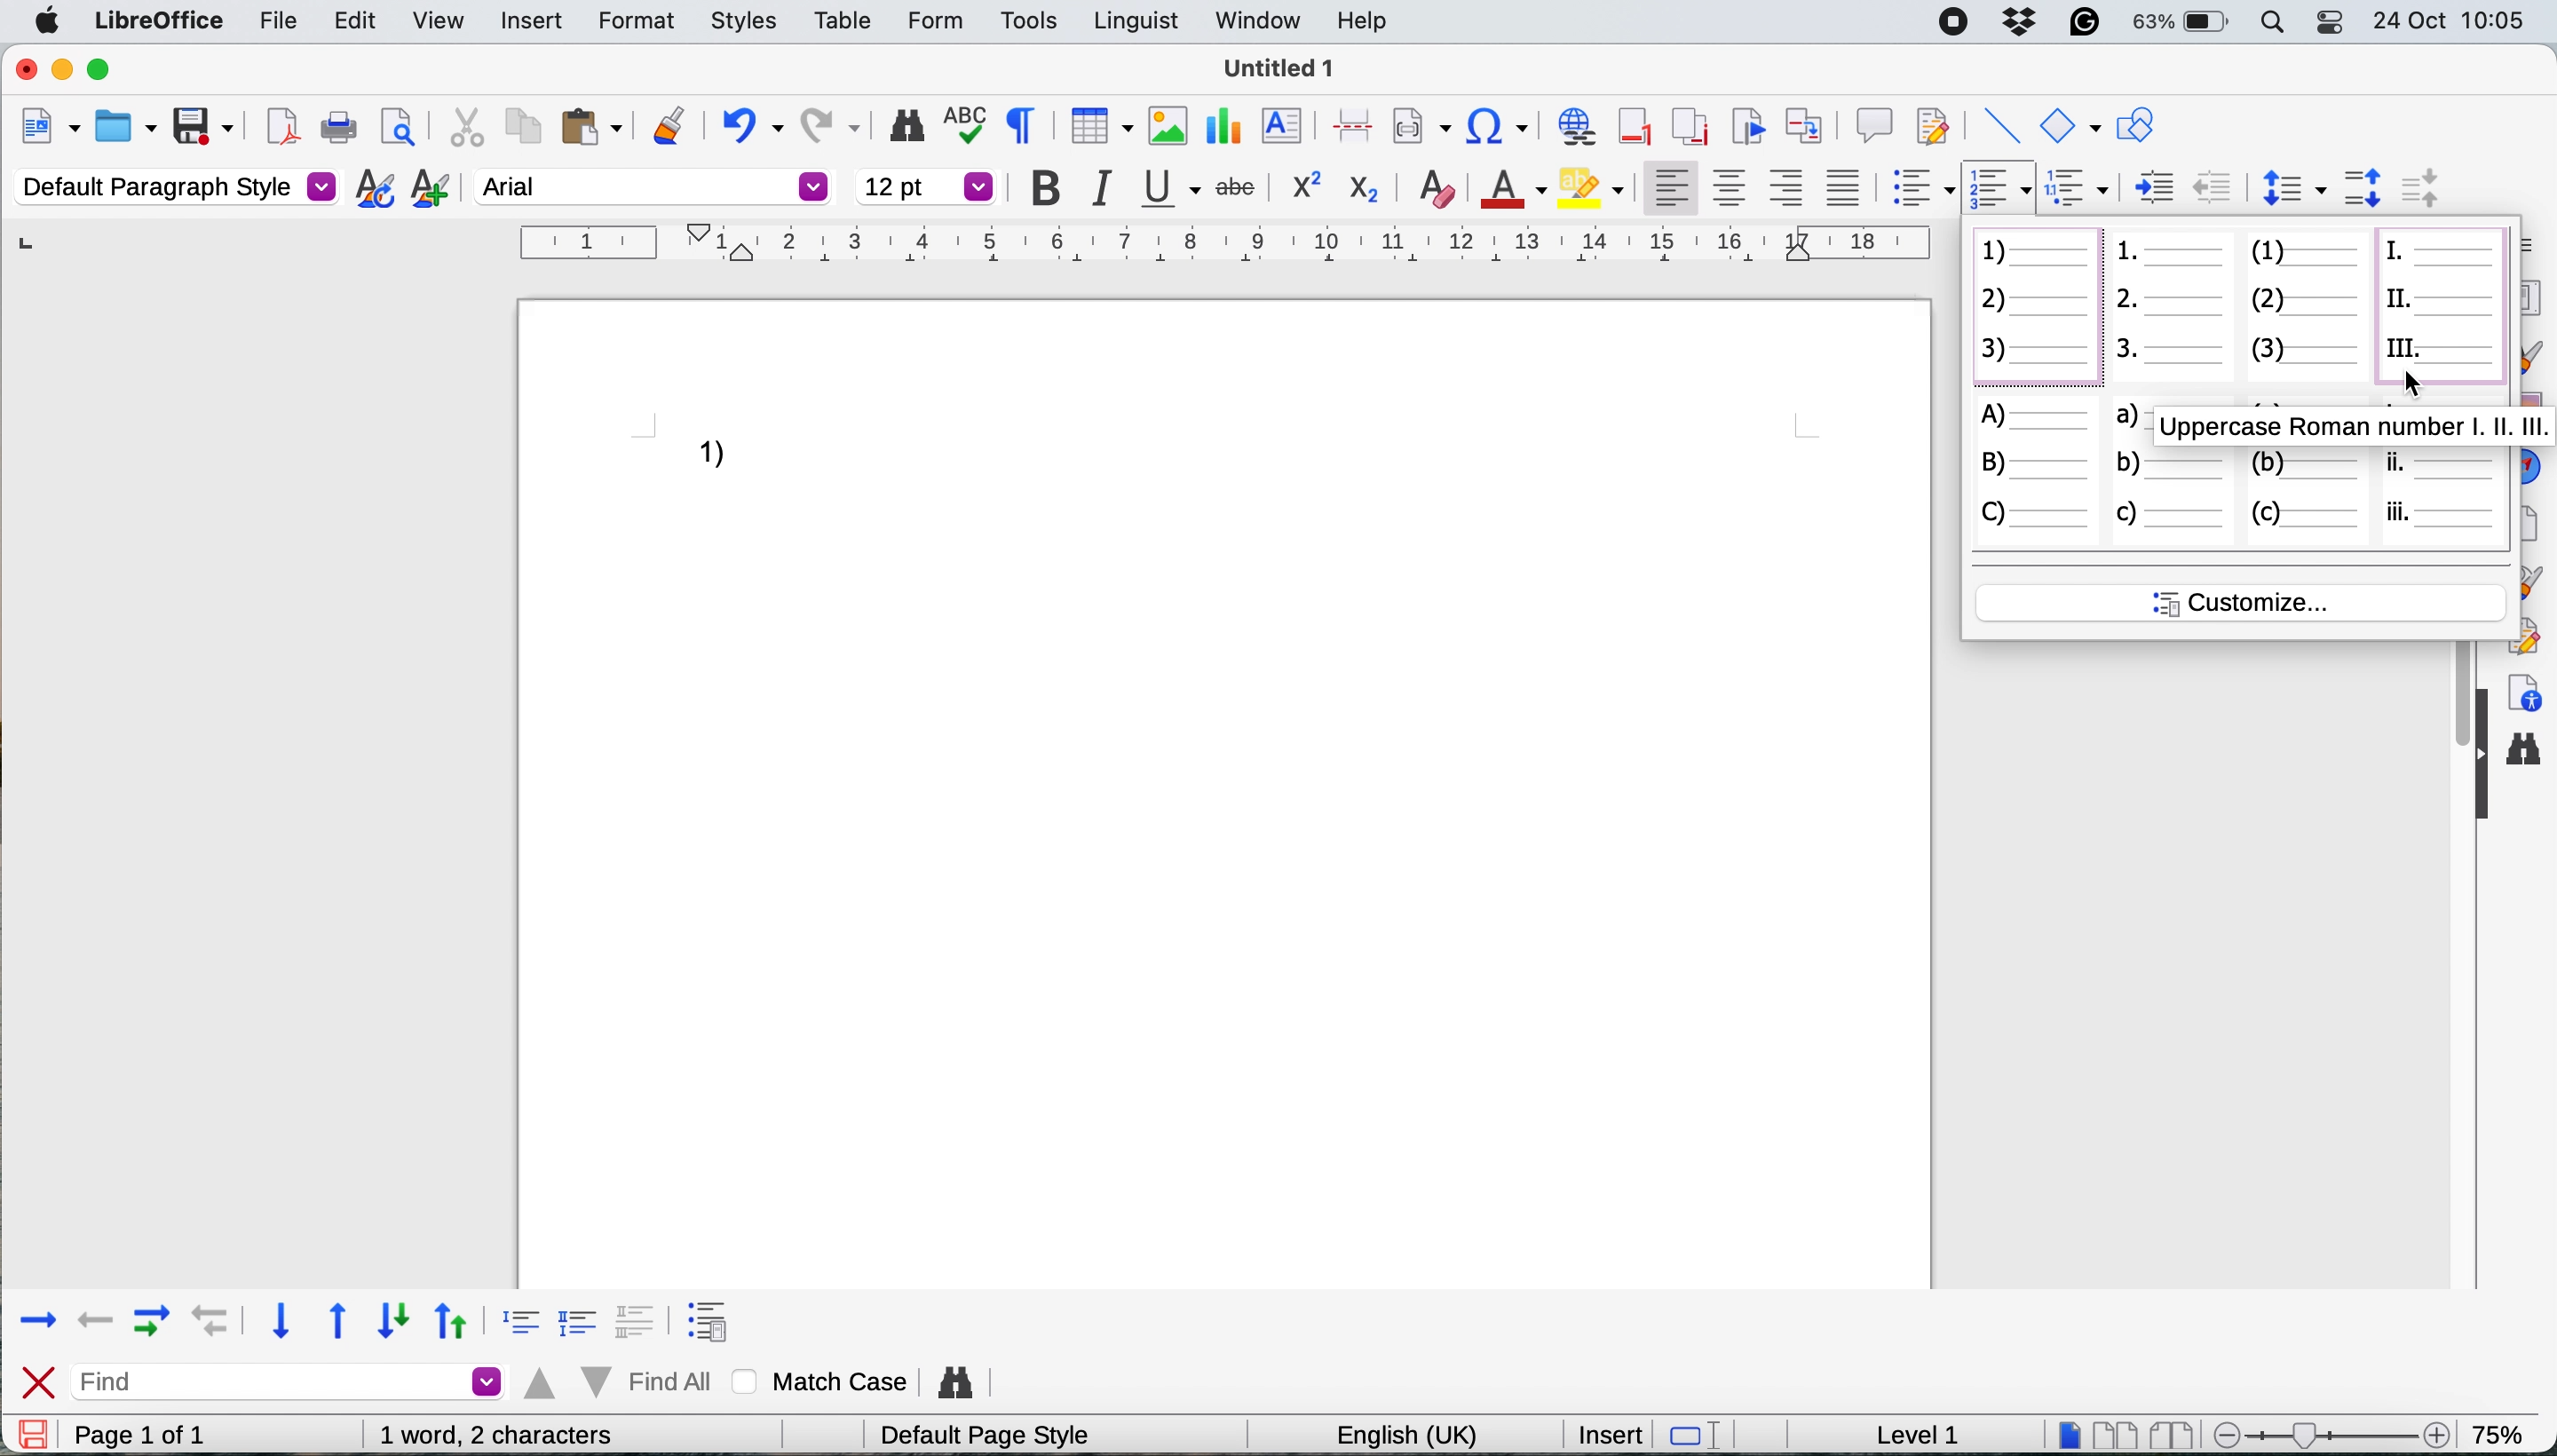  Describe the element at coordinates (157, 21) in the screenshot. I see `libre office` at that location.